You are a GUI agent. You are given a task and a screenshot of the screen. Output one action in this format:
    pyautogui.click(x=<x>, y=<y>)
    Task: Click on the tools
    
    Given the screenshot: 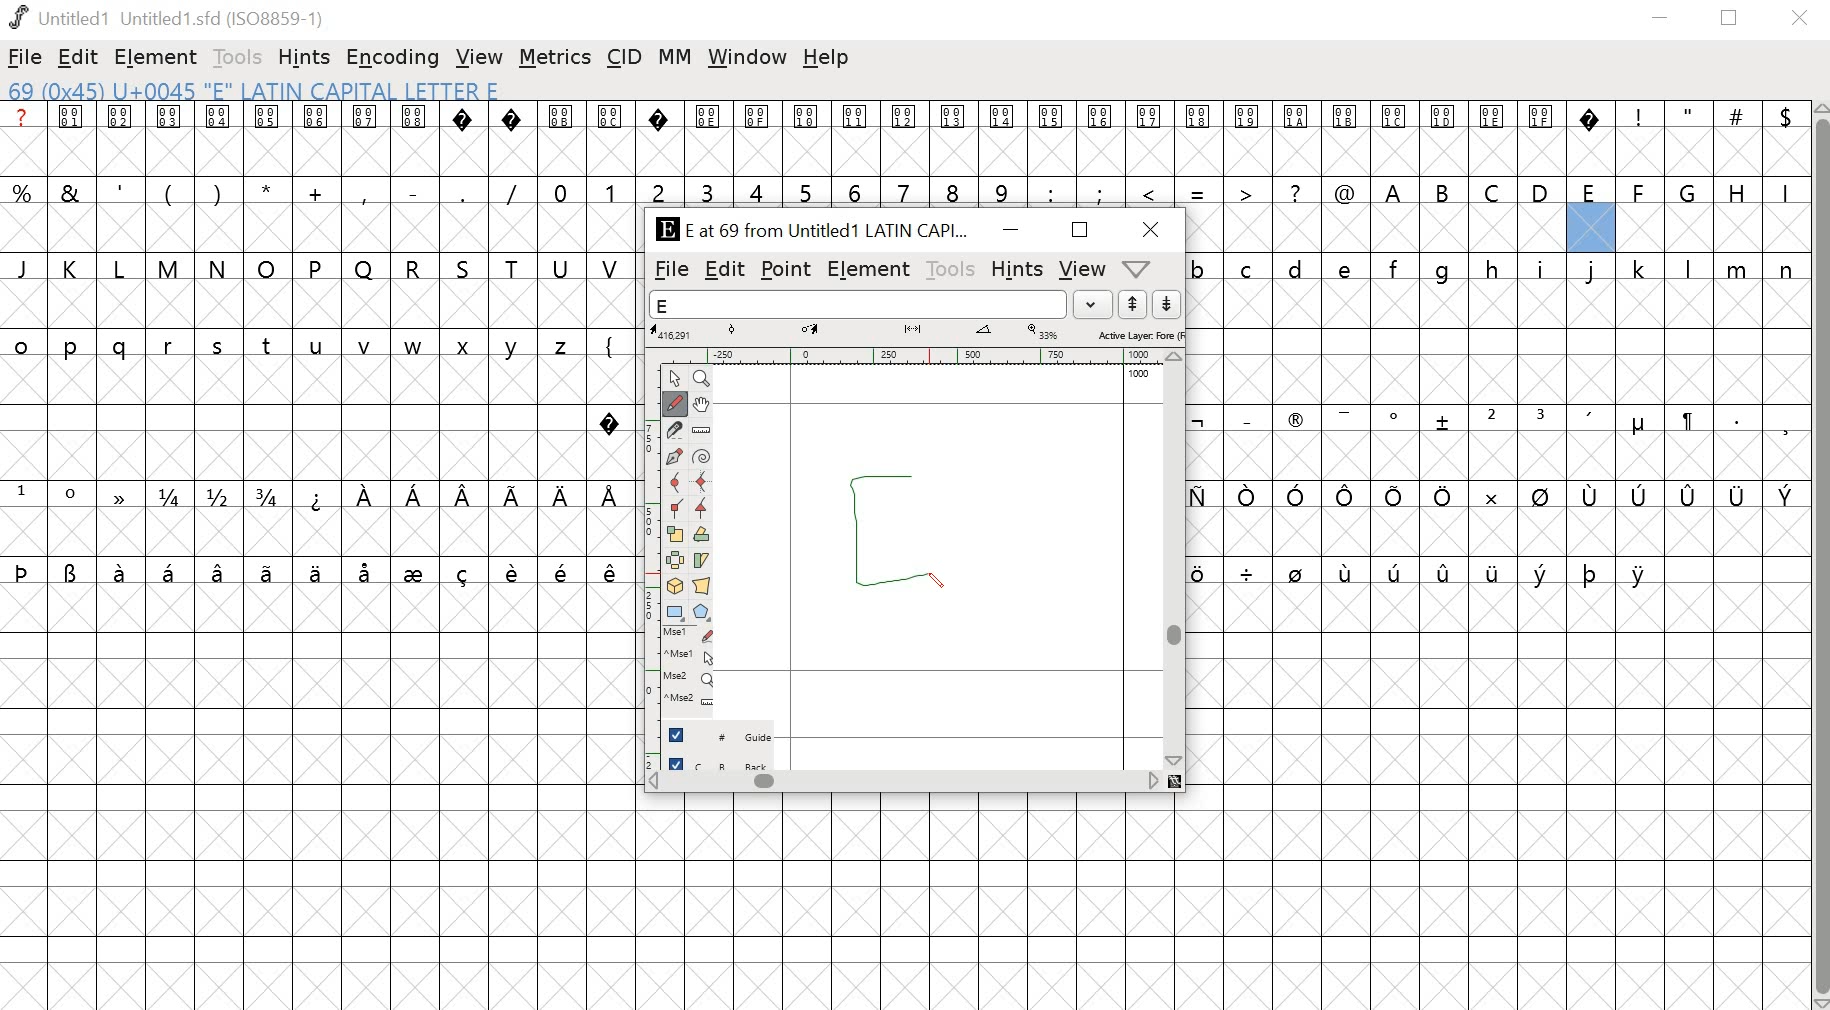 What is the action you would take?
    pyautogui.click(x=238, y=57)
    